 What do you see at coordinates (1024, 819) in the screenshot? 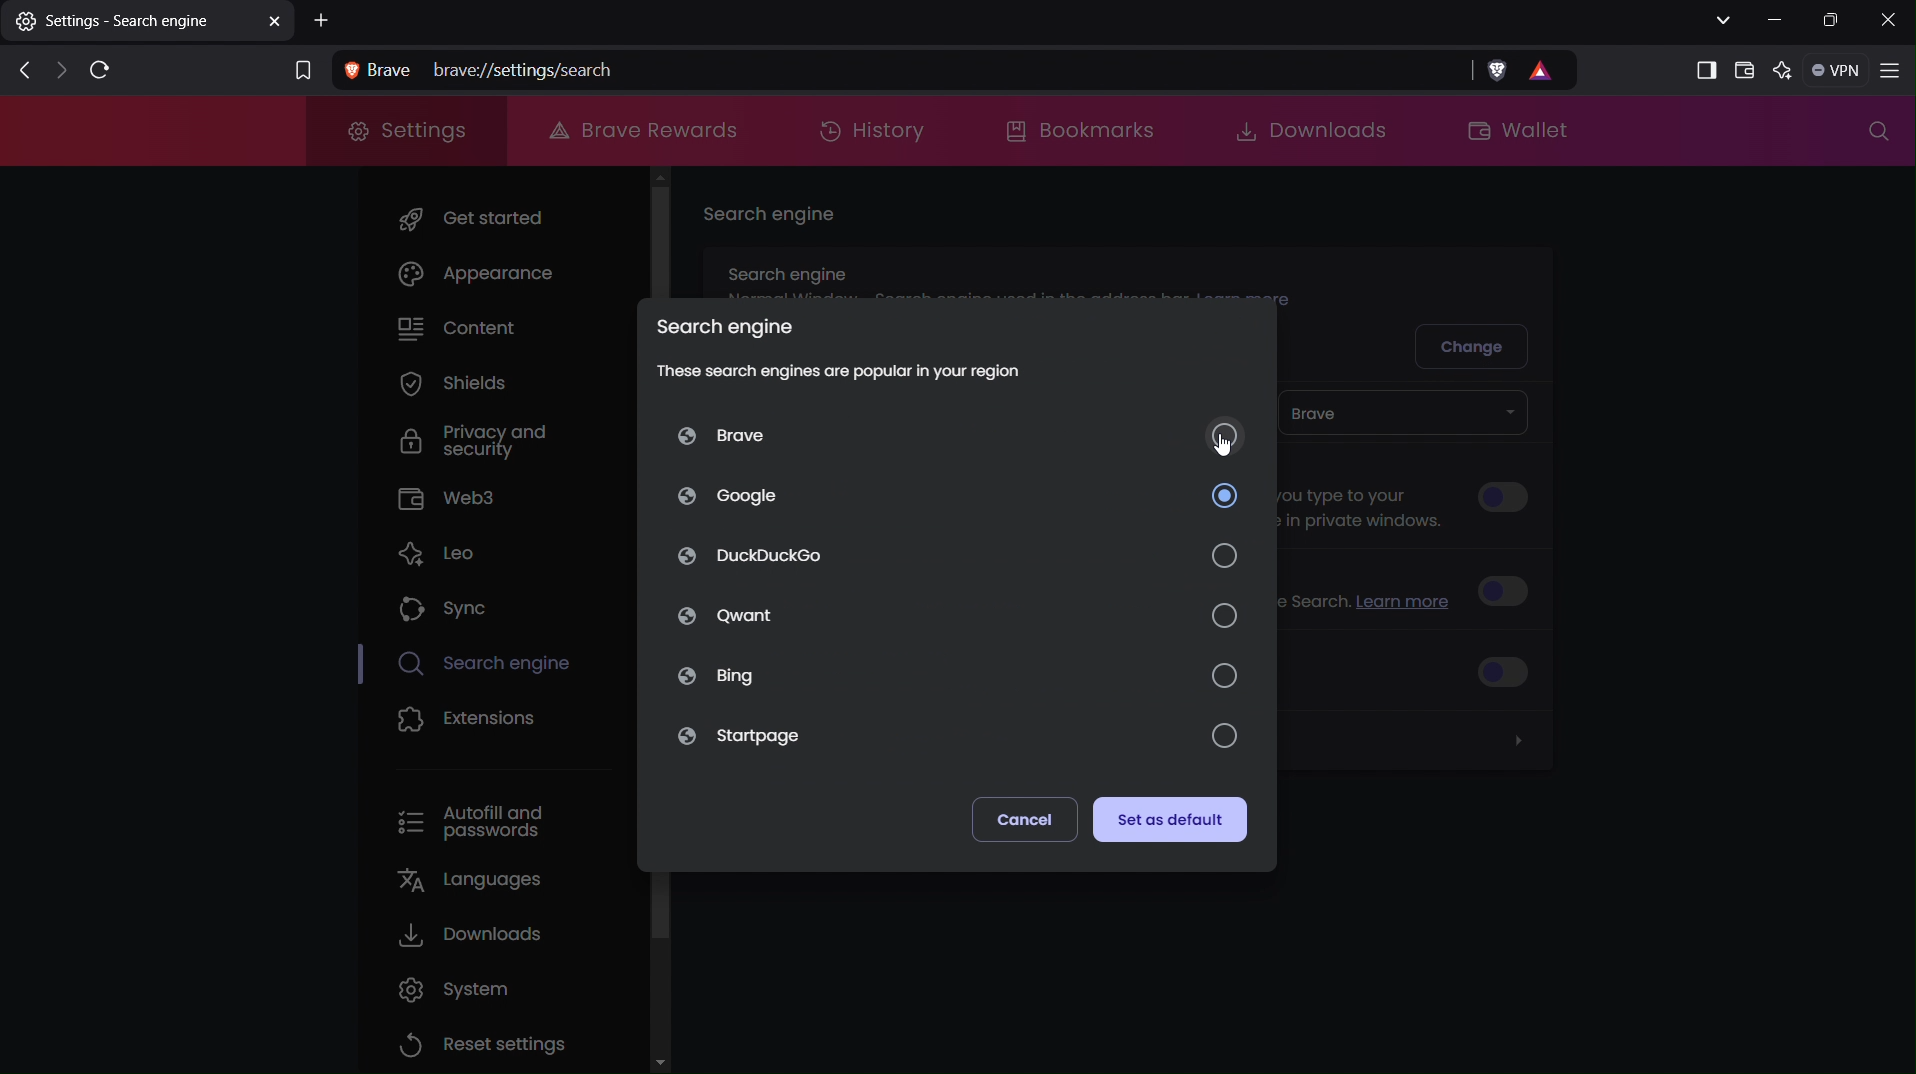
I see `Cancel` at bounding box center [1024, 819].